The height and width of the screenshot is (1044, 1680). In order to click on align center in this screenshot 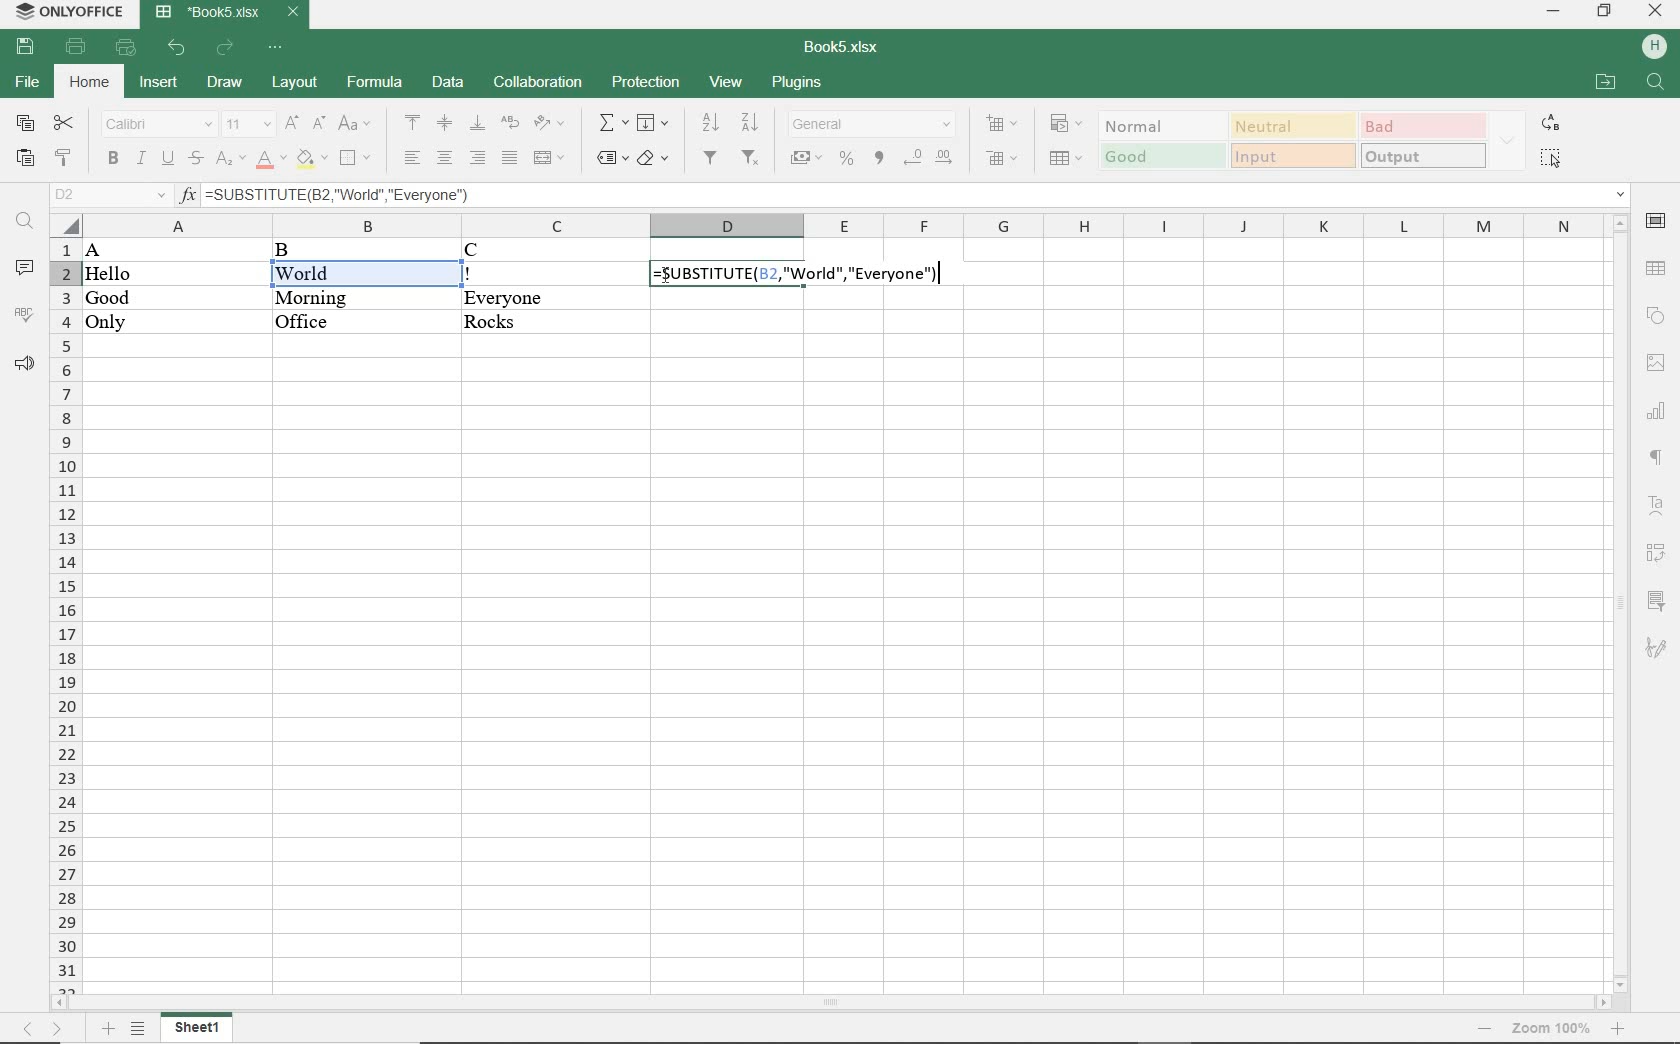, I will do `click(444, 158)`.